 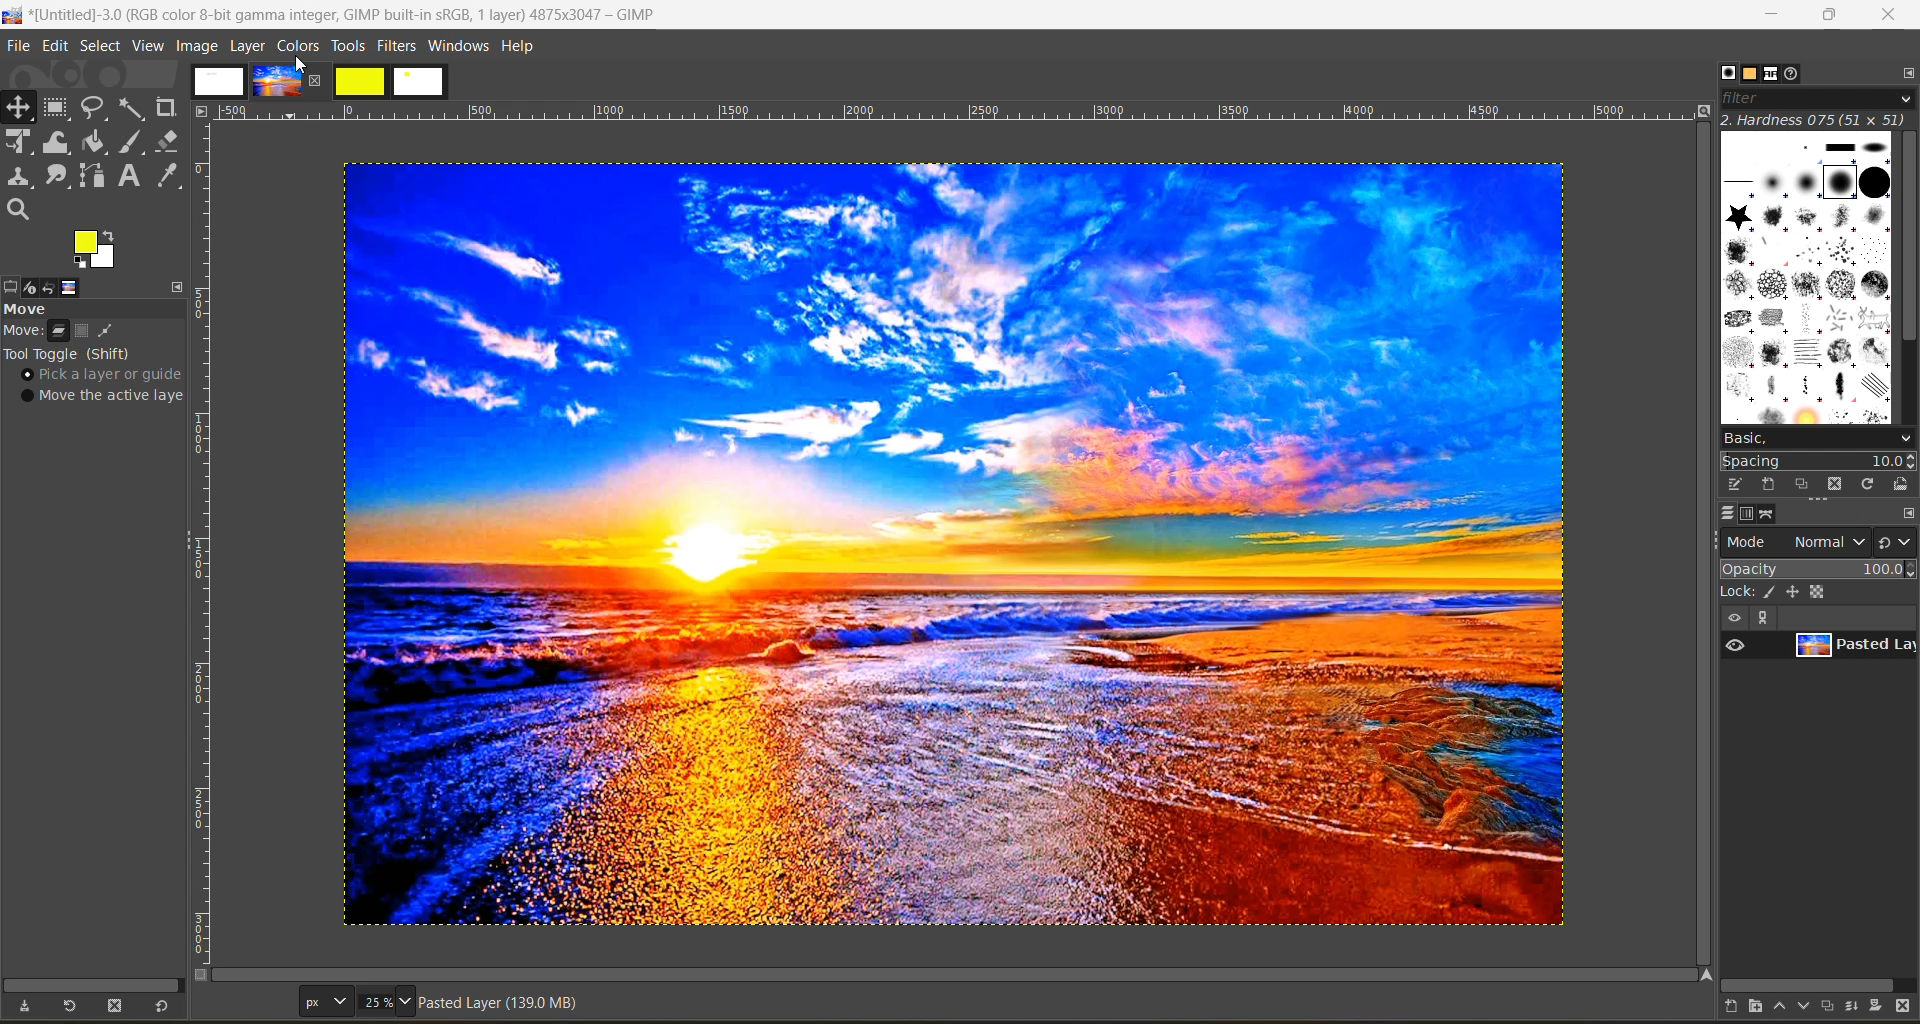 What do you see at coordinates (1908, 242) in the screenshot?
I see `vertical scroll bar` at bounding box center [1908, 242].